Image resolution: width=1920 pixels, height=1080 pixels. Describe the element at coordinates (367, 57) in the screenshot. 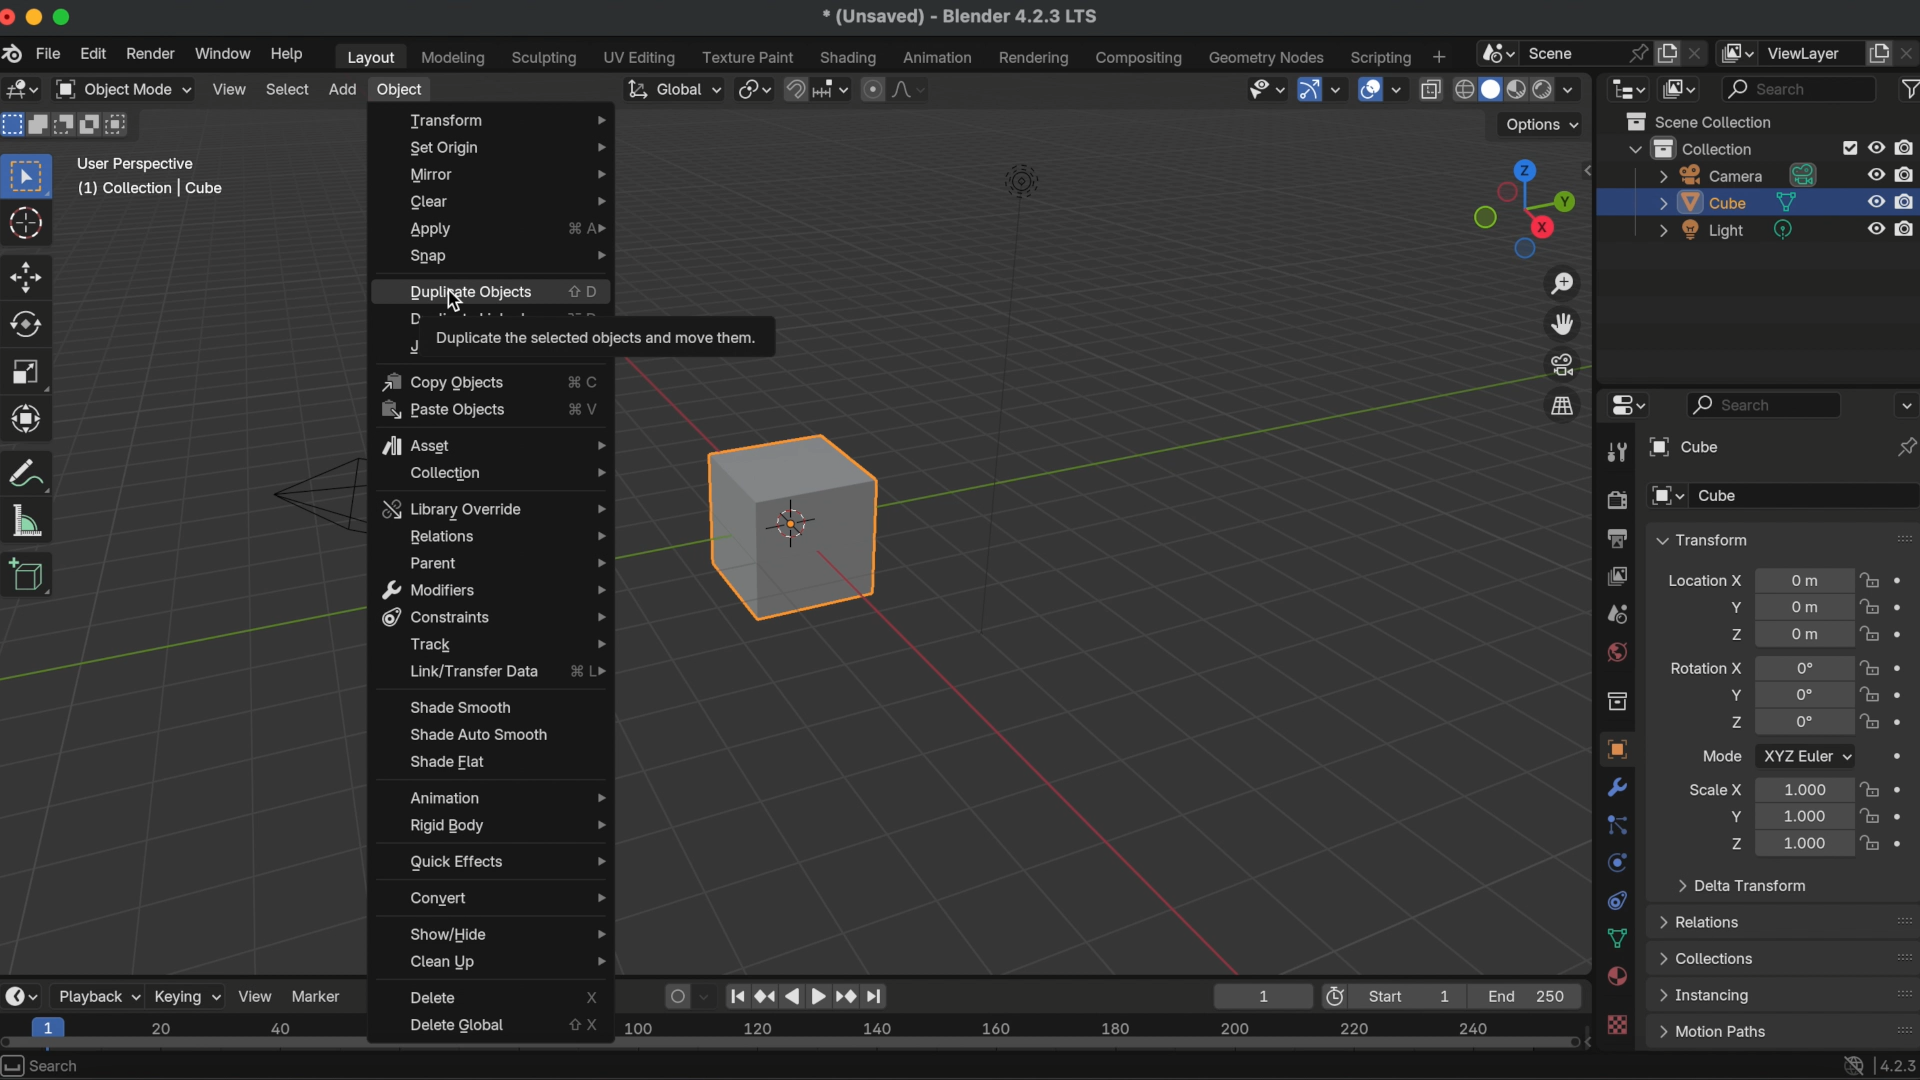

I see `layout` at that location.